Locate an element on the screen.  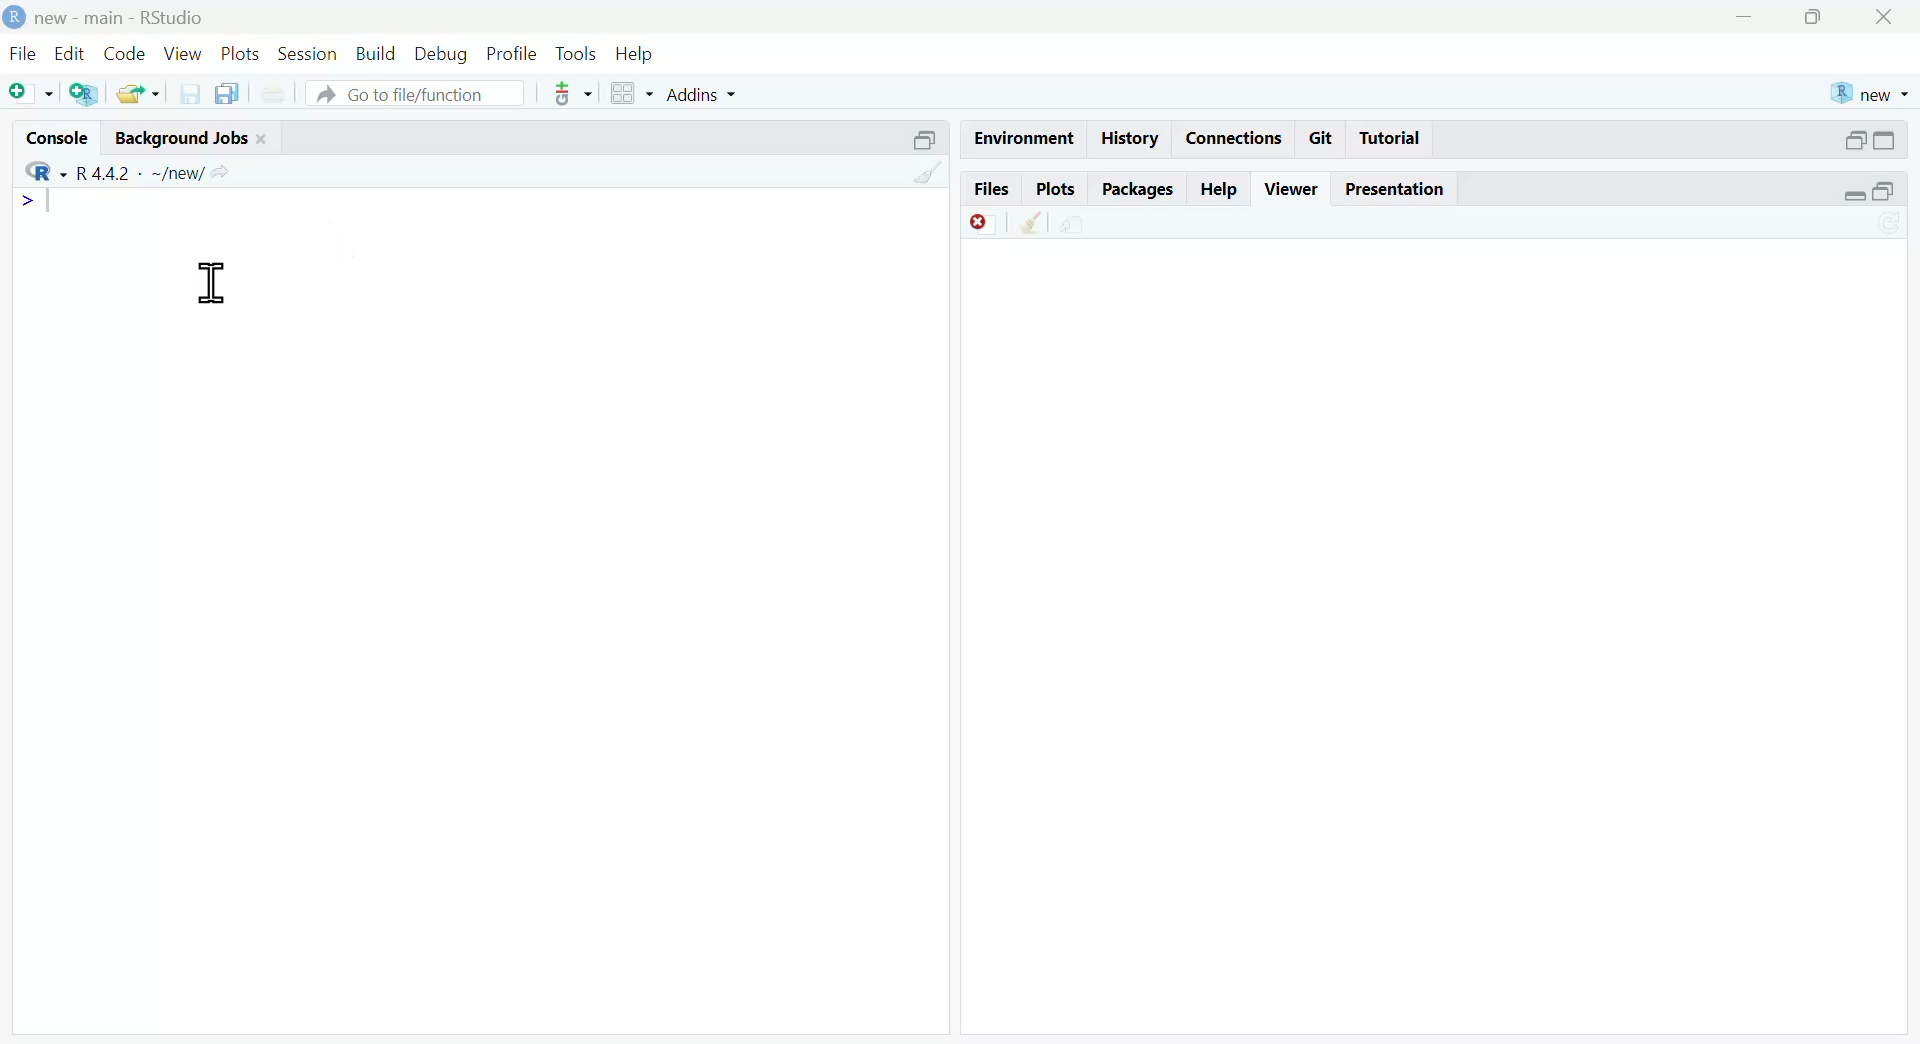
File is located at coordinates (20, 53).